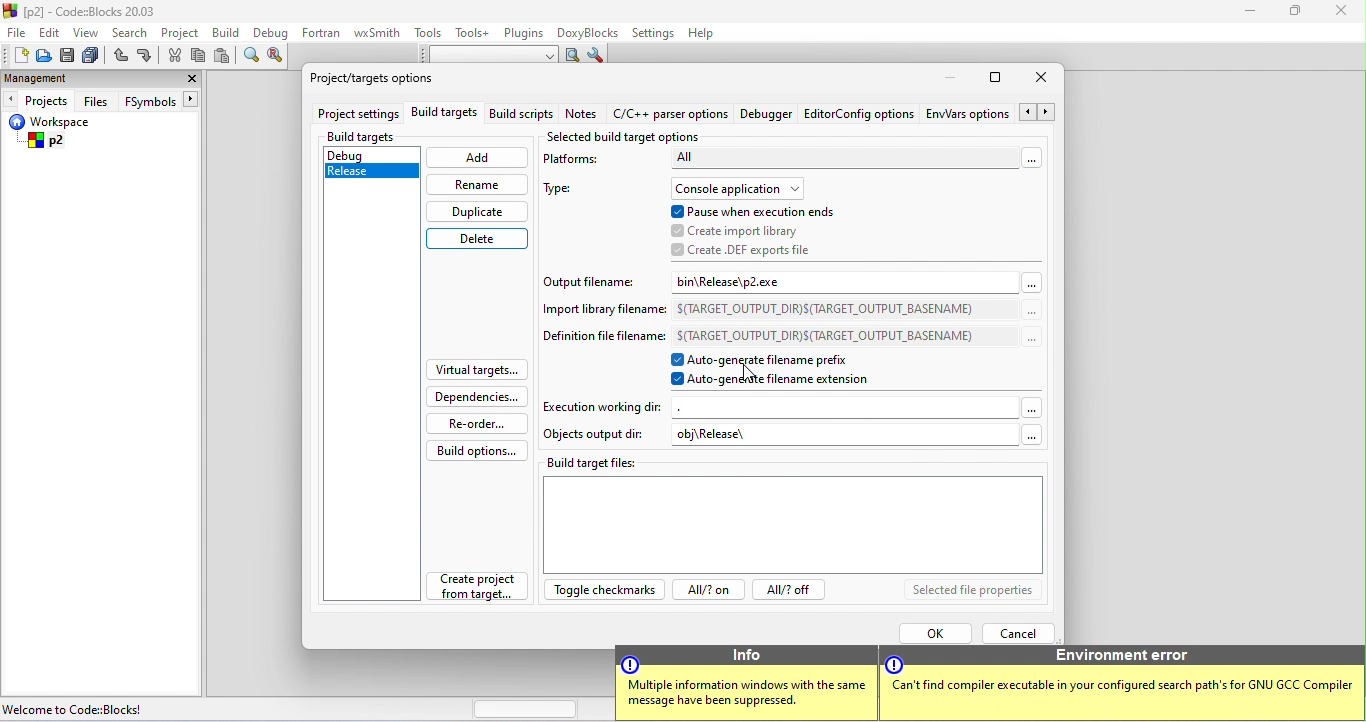 Image resolution: width=1366 pixels, height=722 pixels. I want to click on minimize, so click(955, 78).